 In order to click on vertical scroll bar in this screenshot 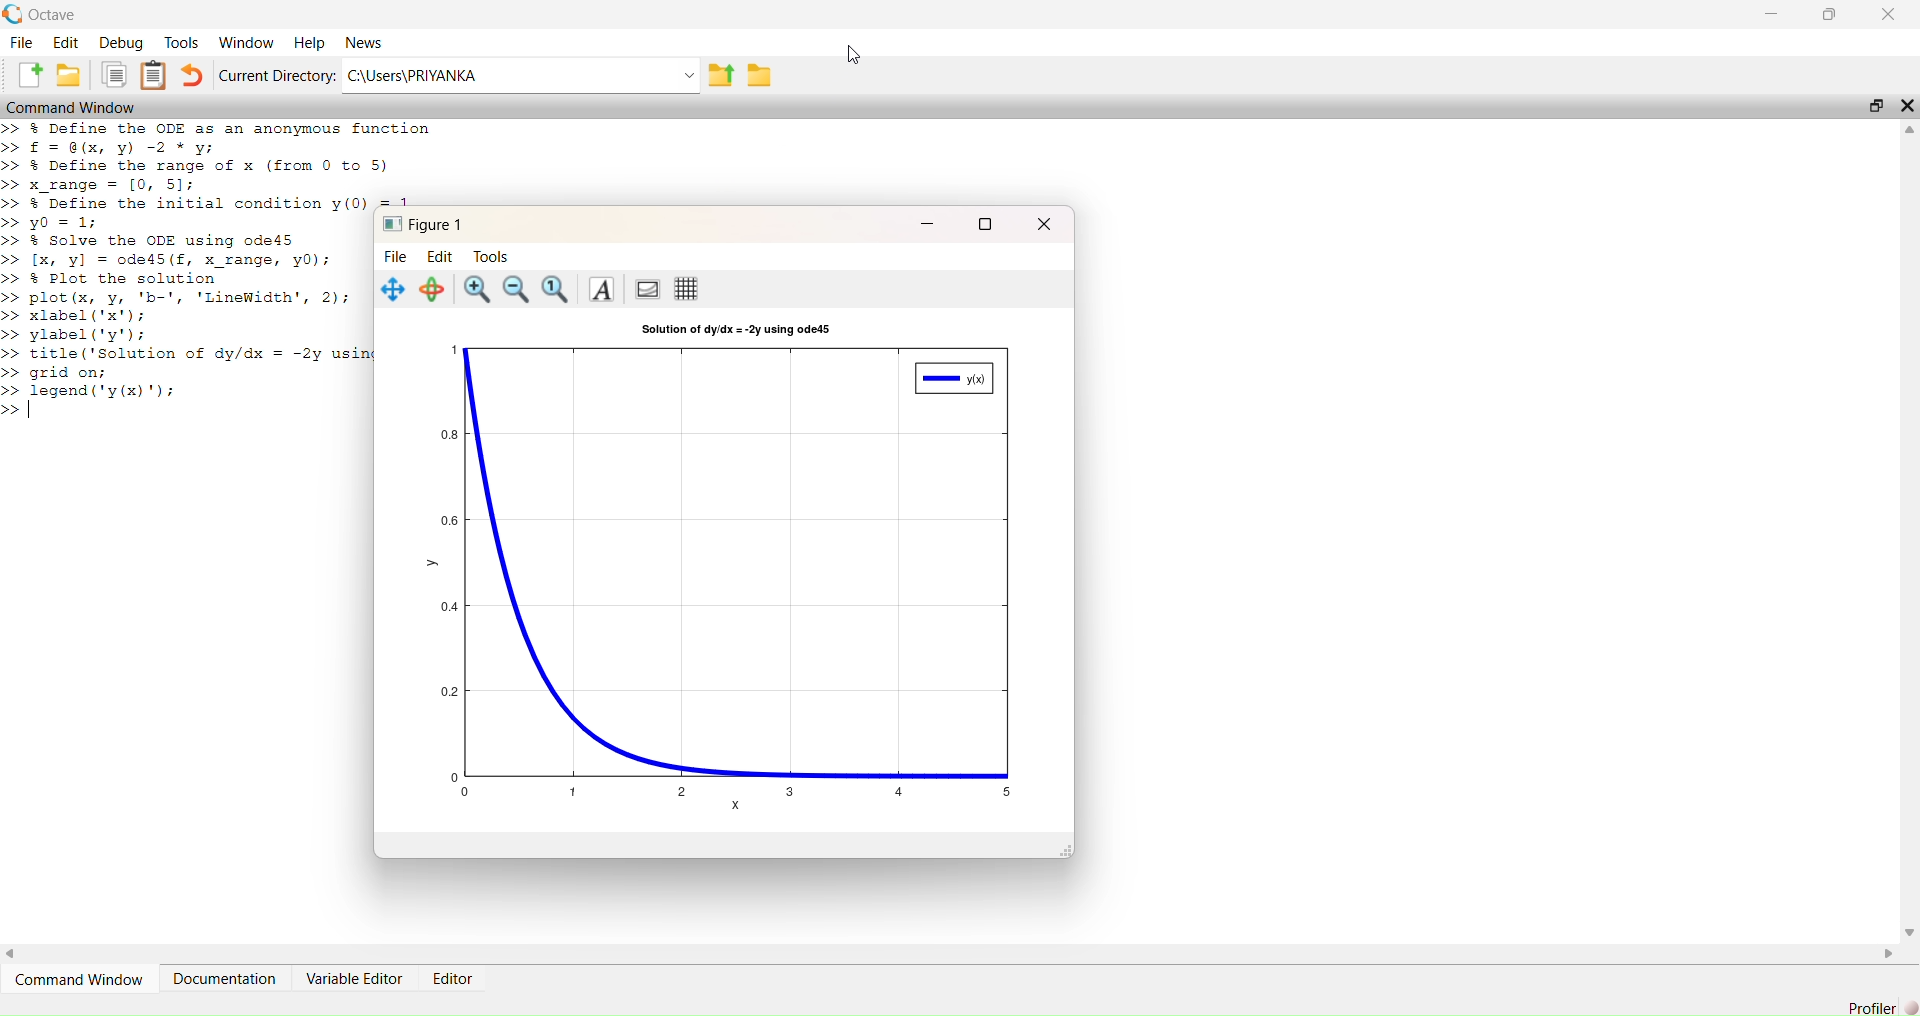, I will do `click(1908, 530)`.